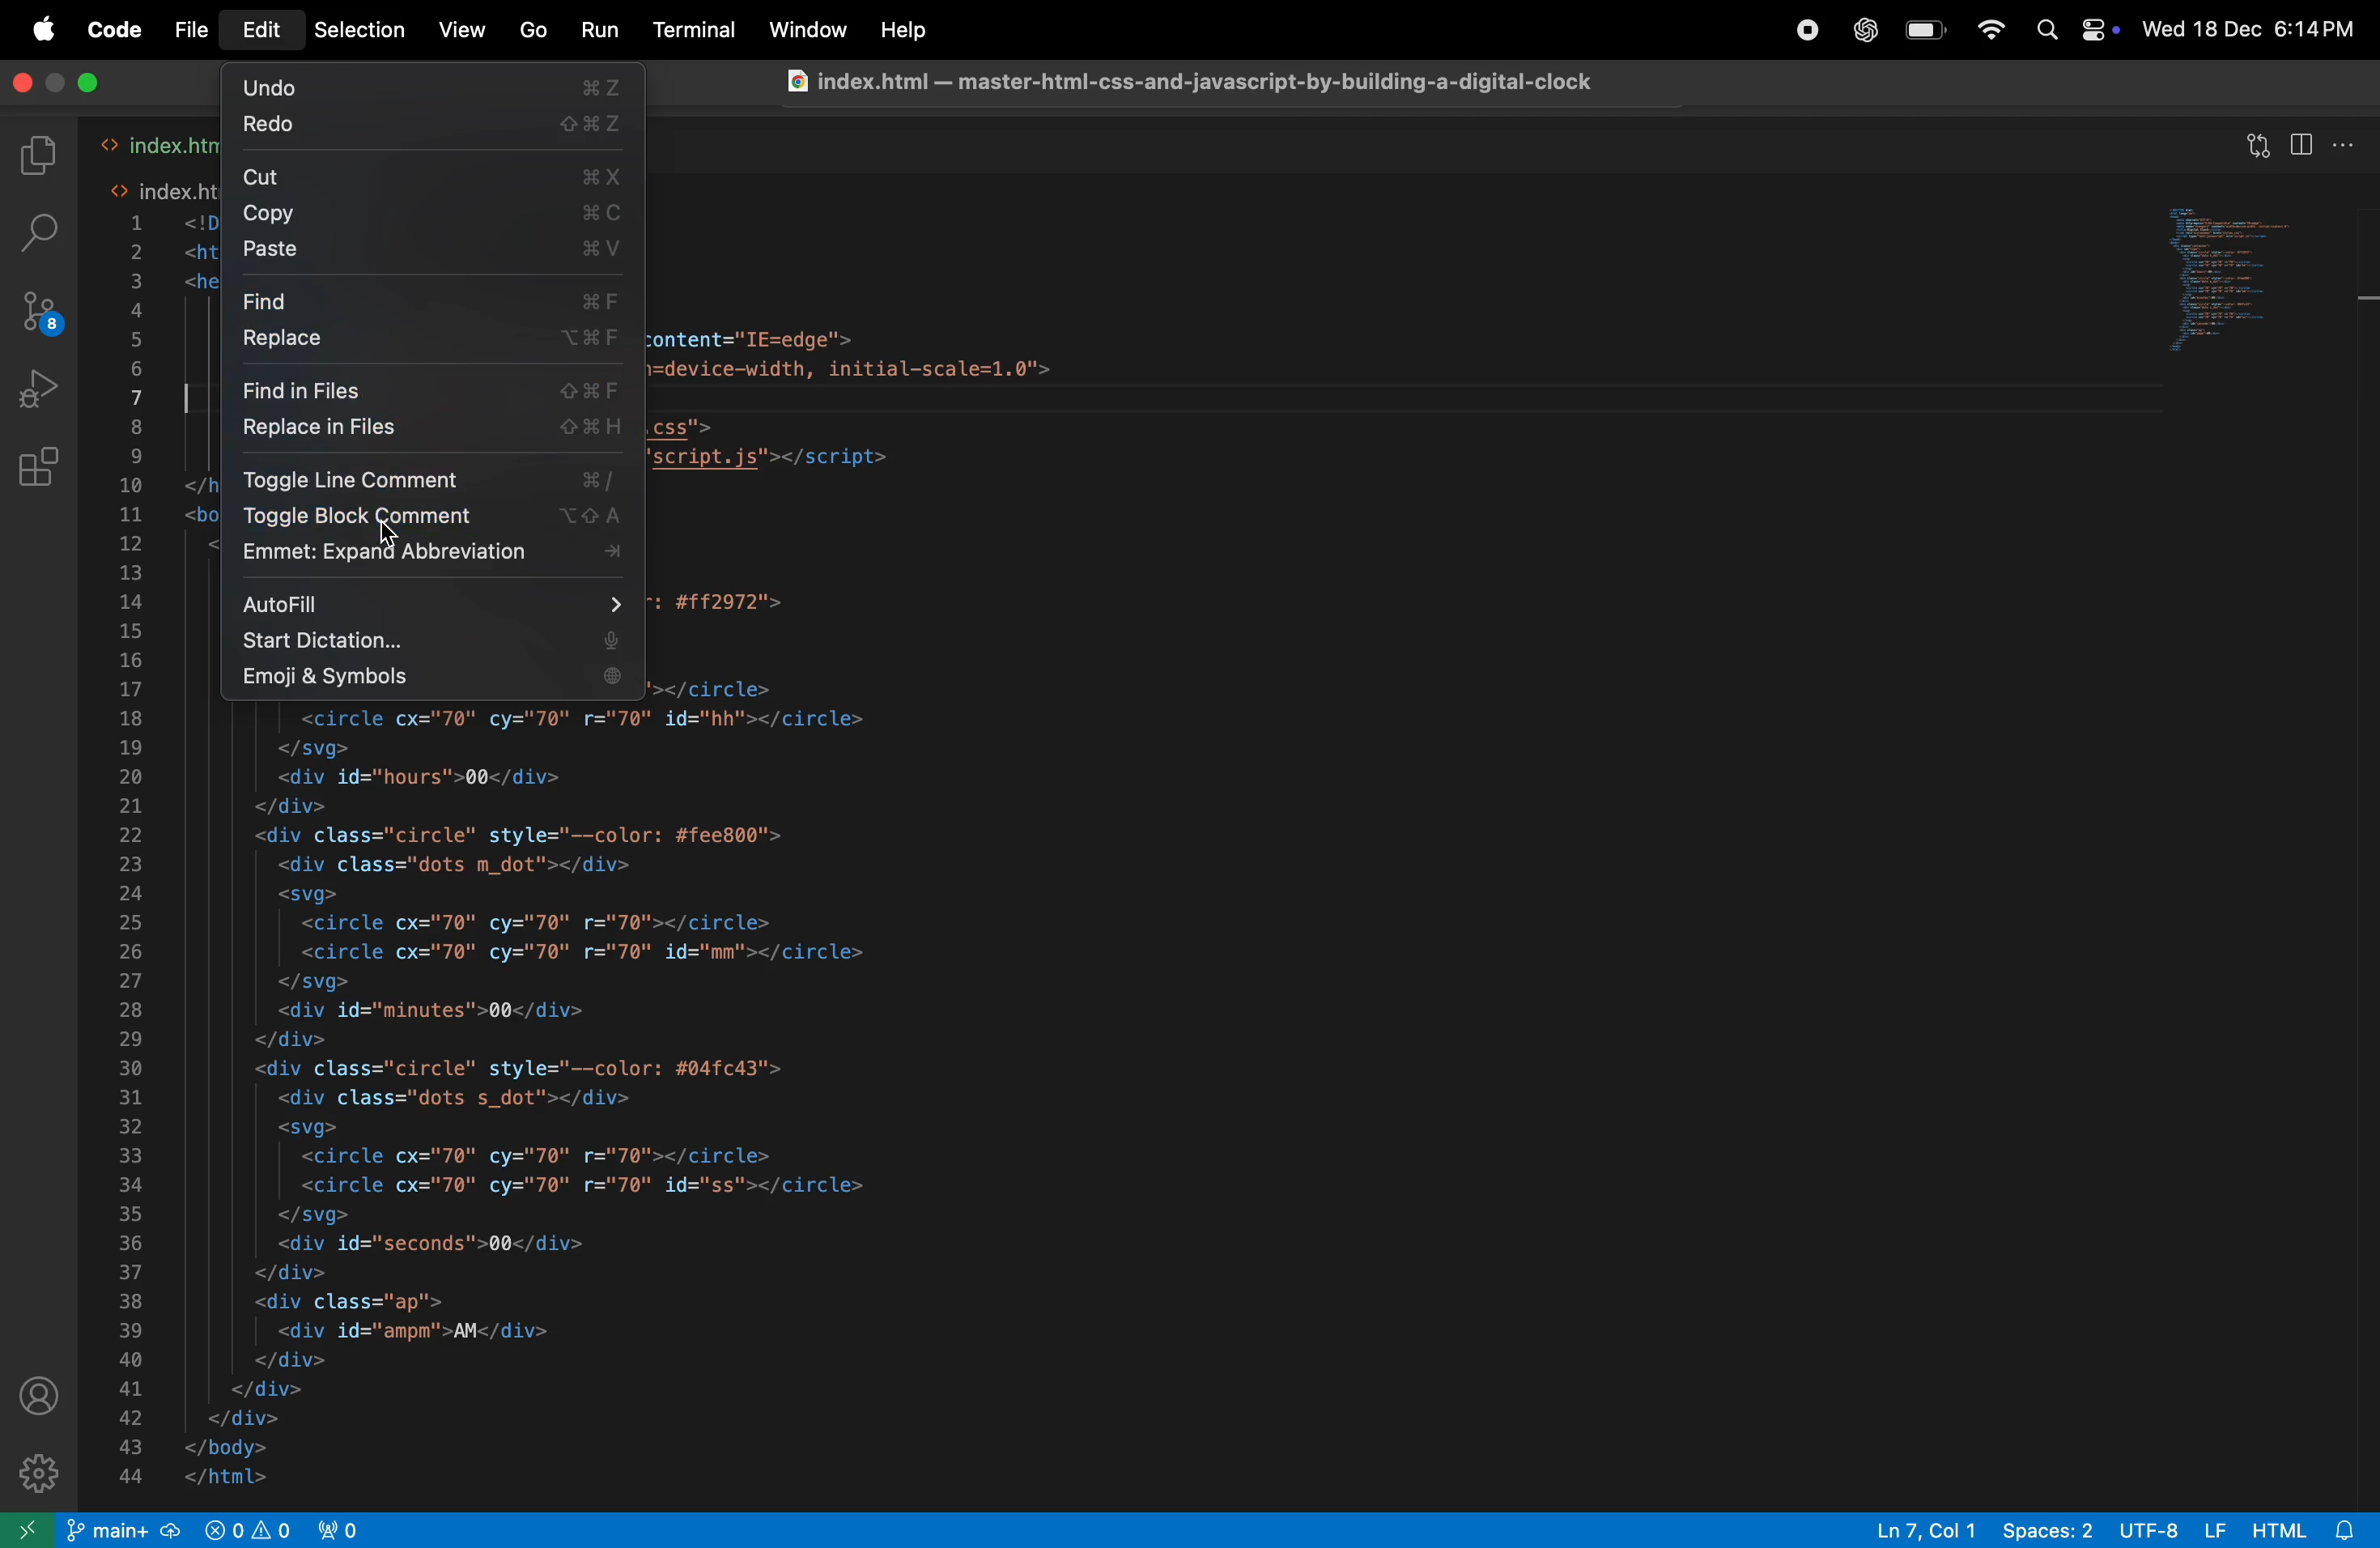 This screenshot has width=2380, height=1548. Describe the element at coordinates (1808, 34) in the screenshot. I see `record` at that location.